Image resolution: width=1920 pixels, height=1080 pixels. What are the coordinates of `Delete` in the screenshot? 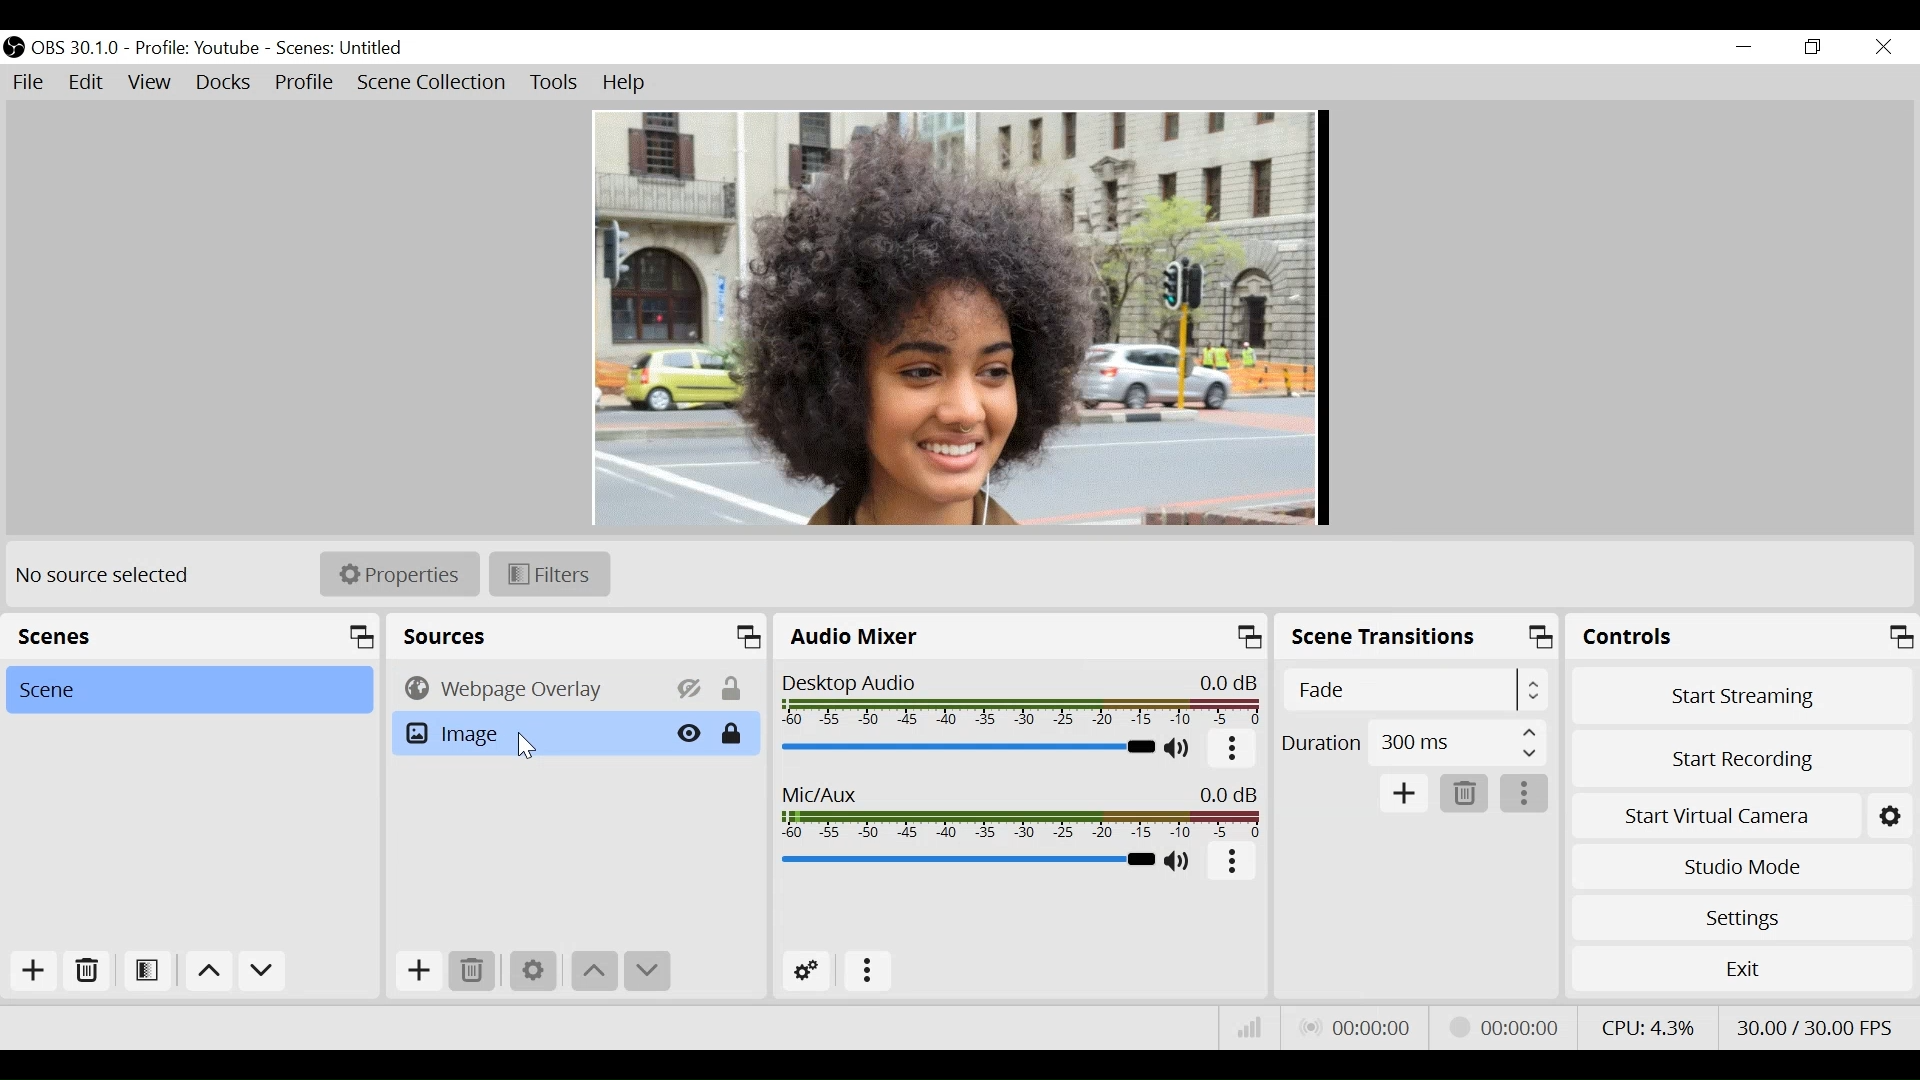 It's located at (1463, 794).